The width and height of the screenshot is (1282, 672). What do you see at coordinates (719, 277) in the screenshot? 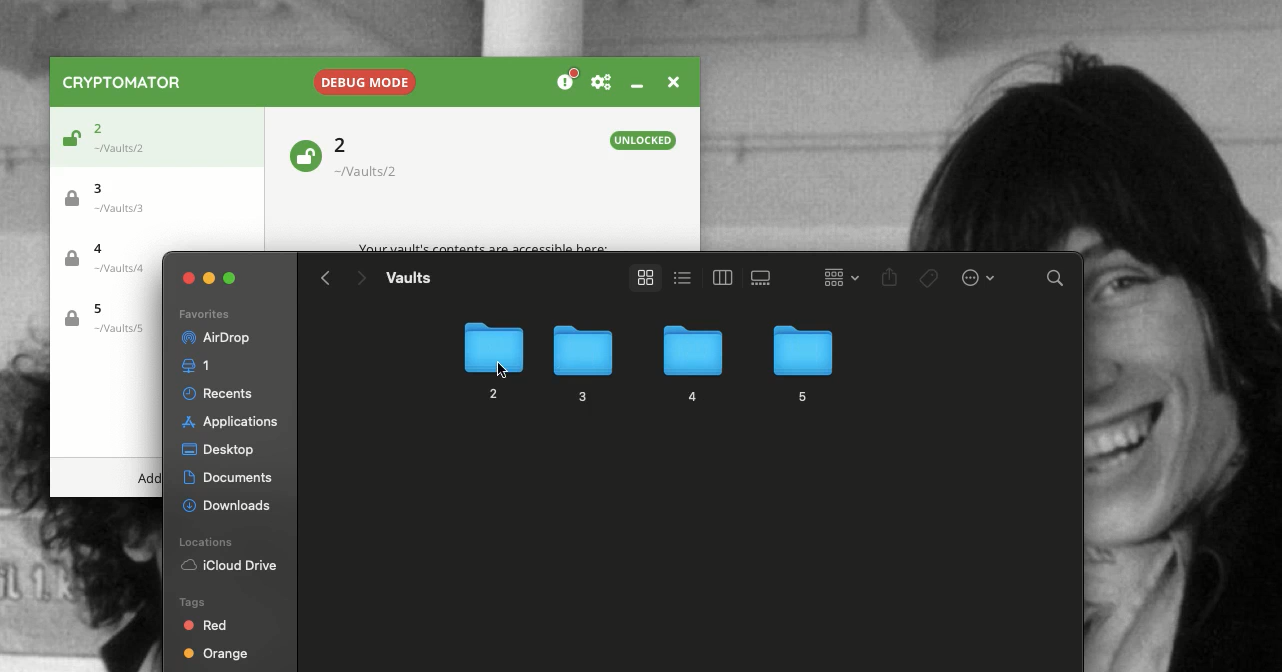
I see `View 2` at bounding box center [719, 277].